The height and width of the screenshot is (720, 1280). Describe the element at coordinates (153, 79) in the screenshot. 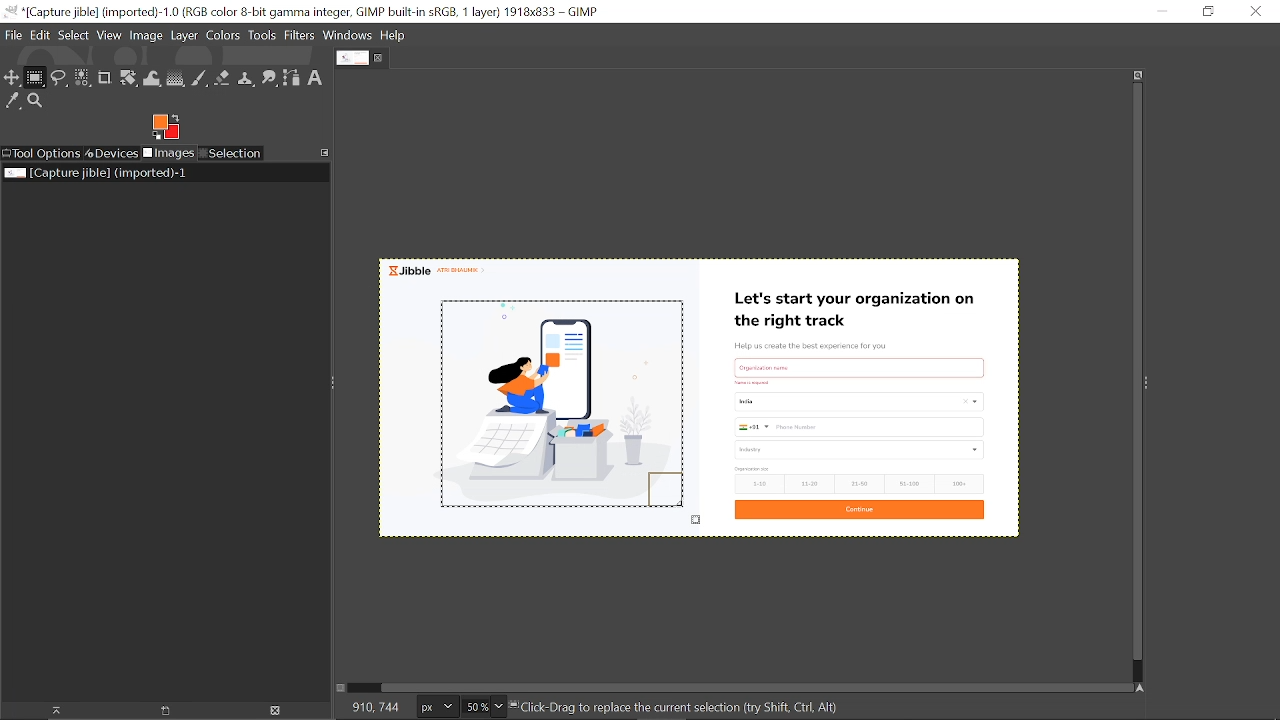

I see `Wrap text tool` at that location.